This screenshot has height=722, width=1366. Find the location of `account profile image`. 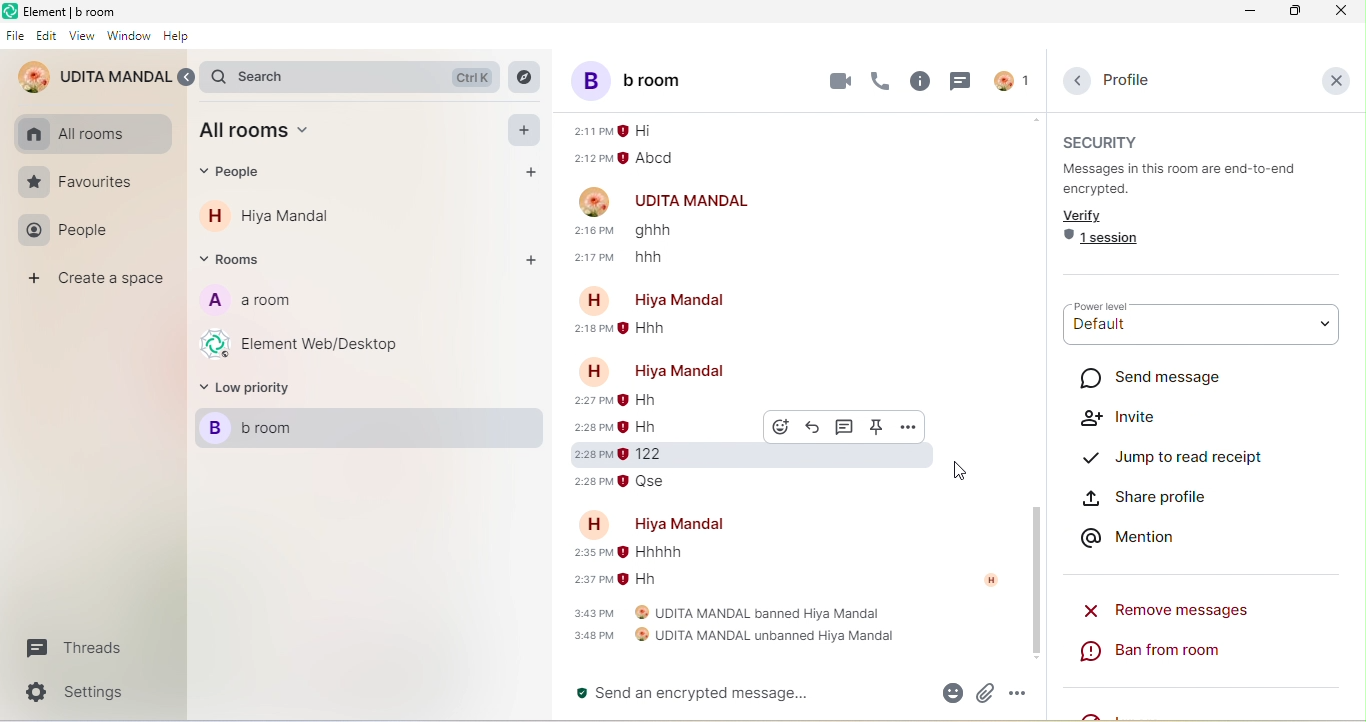

account profile image is located at coordinates (591, 201).